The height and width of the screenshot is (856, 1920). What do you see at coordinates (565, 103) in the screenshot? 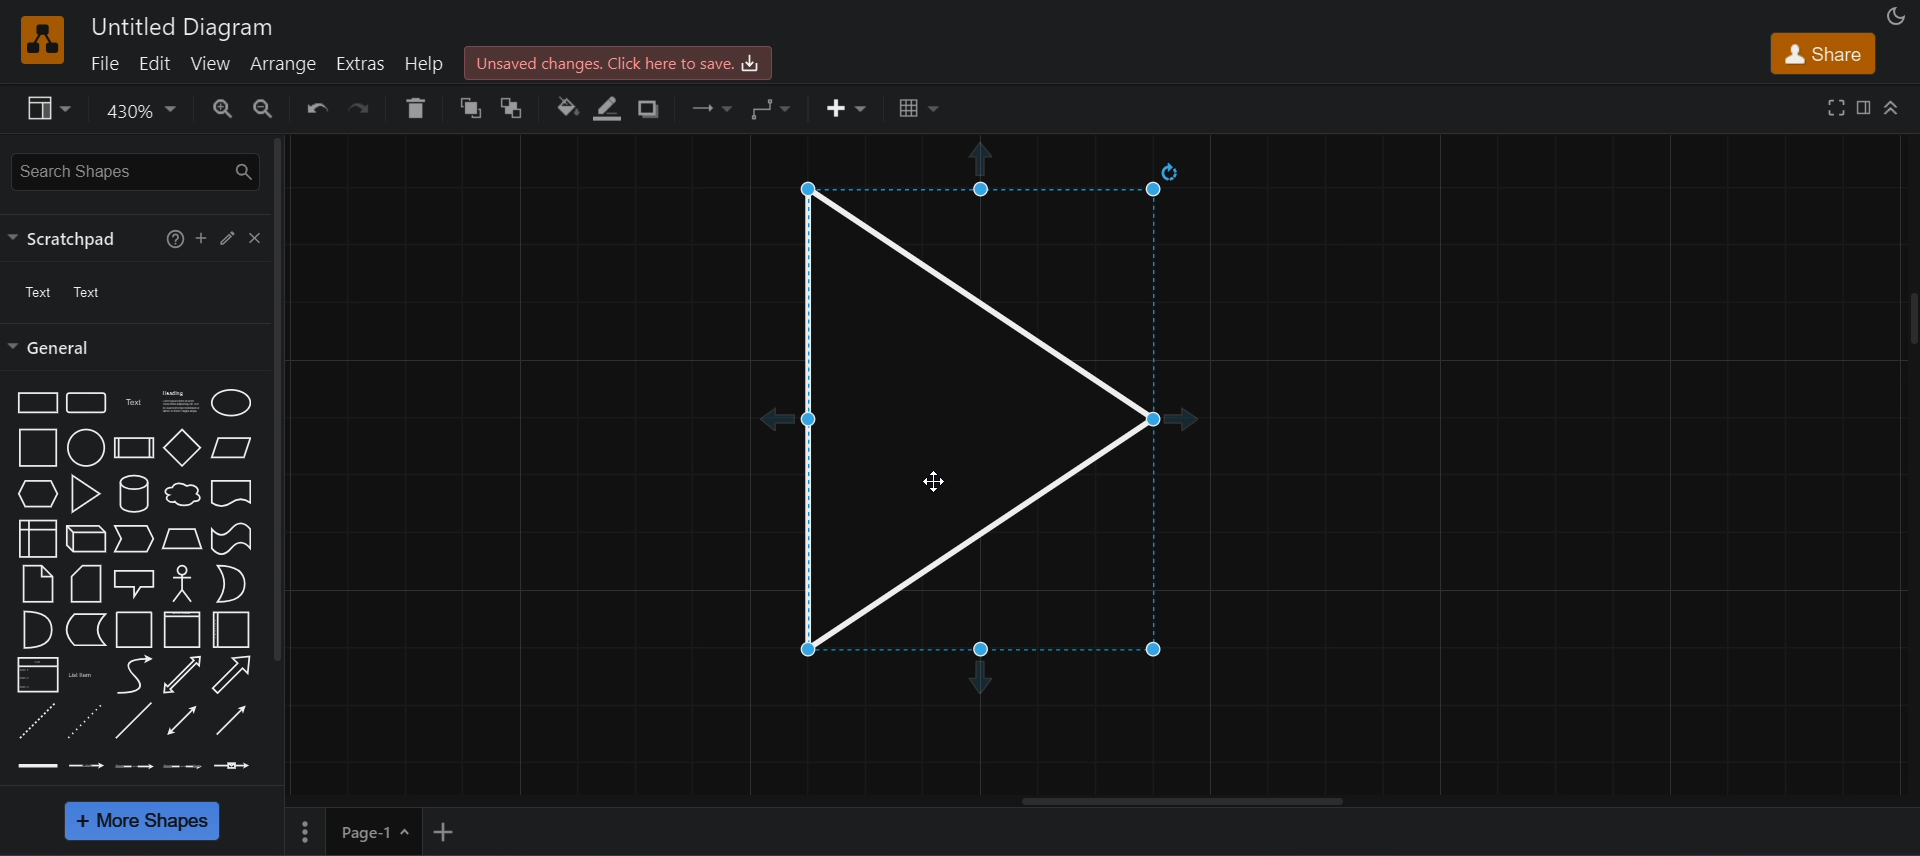
I see `fill color` at bounding box center [565, 103].